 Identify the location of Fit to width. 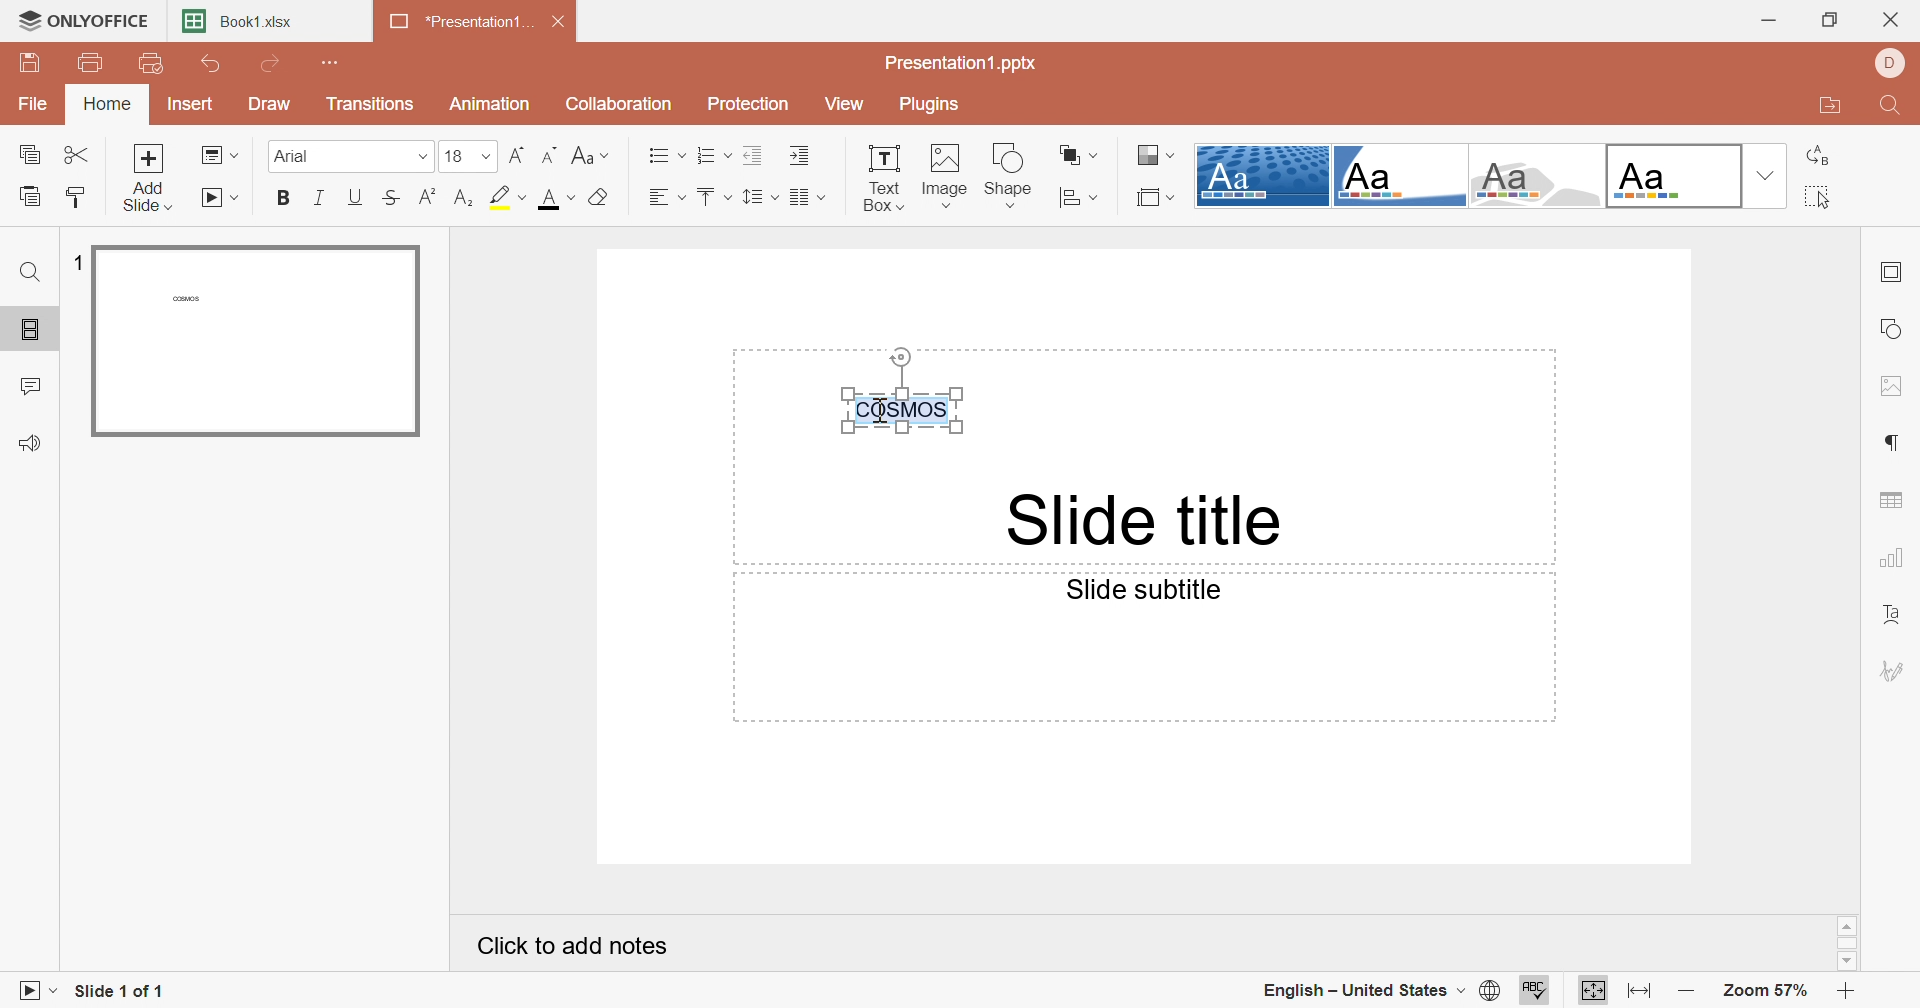
(1638, 989).